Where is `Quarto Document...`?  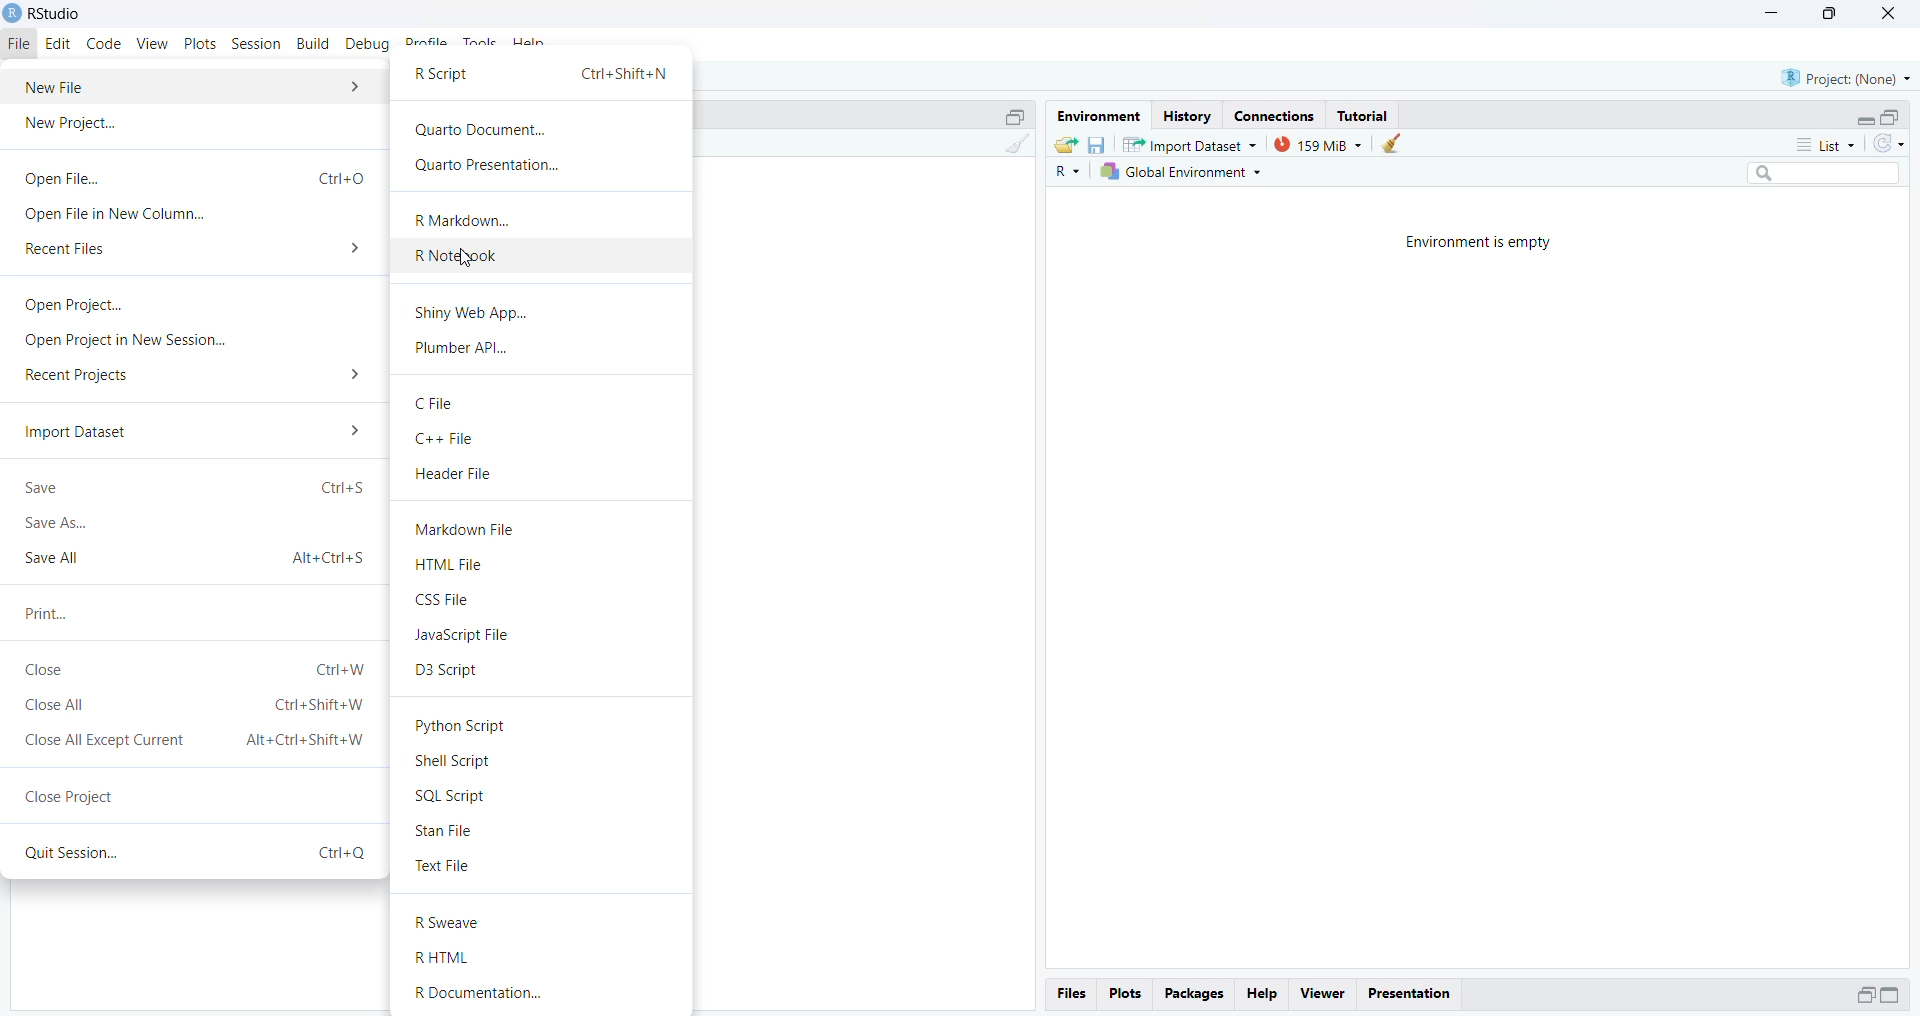
Quarto Document... is located at coordinates (483, 131).